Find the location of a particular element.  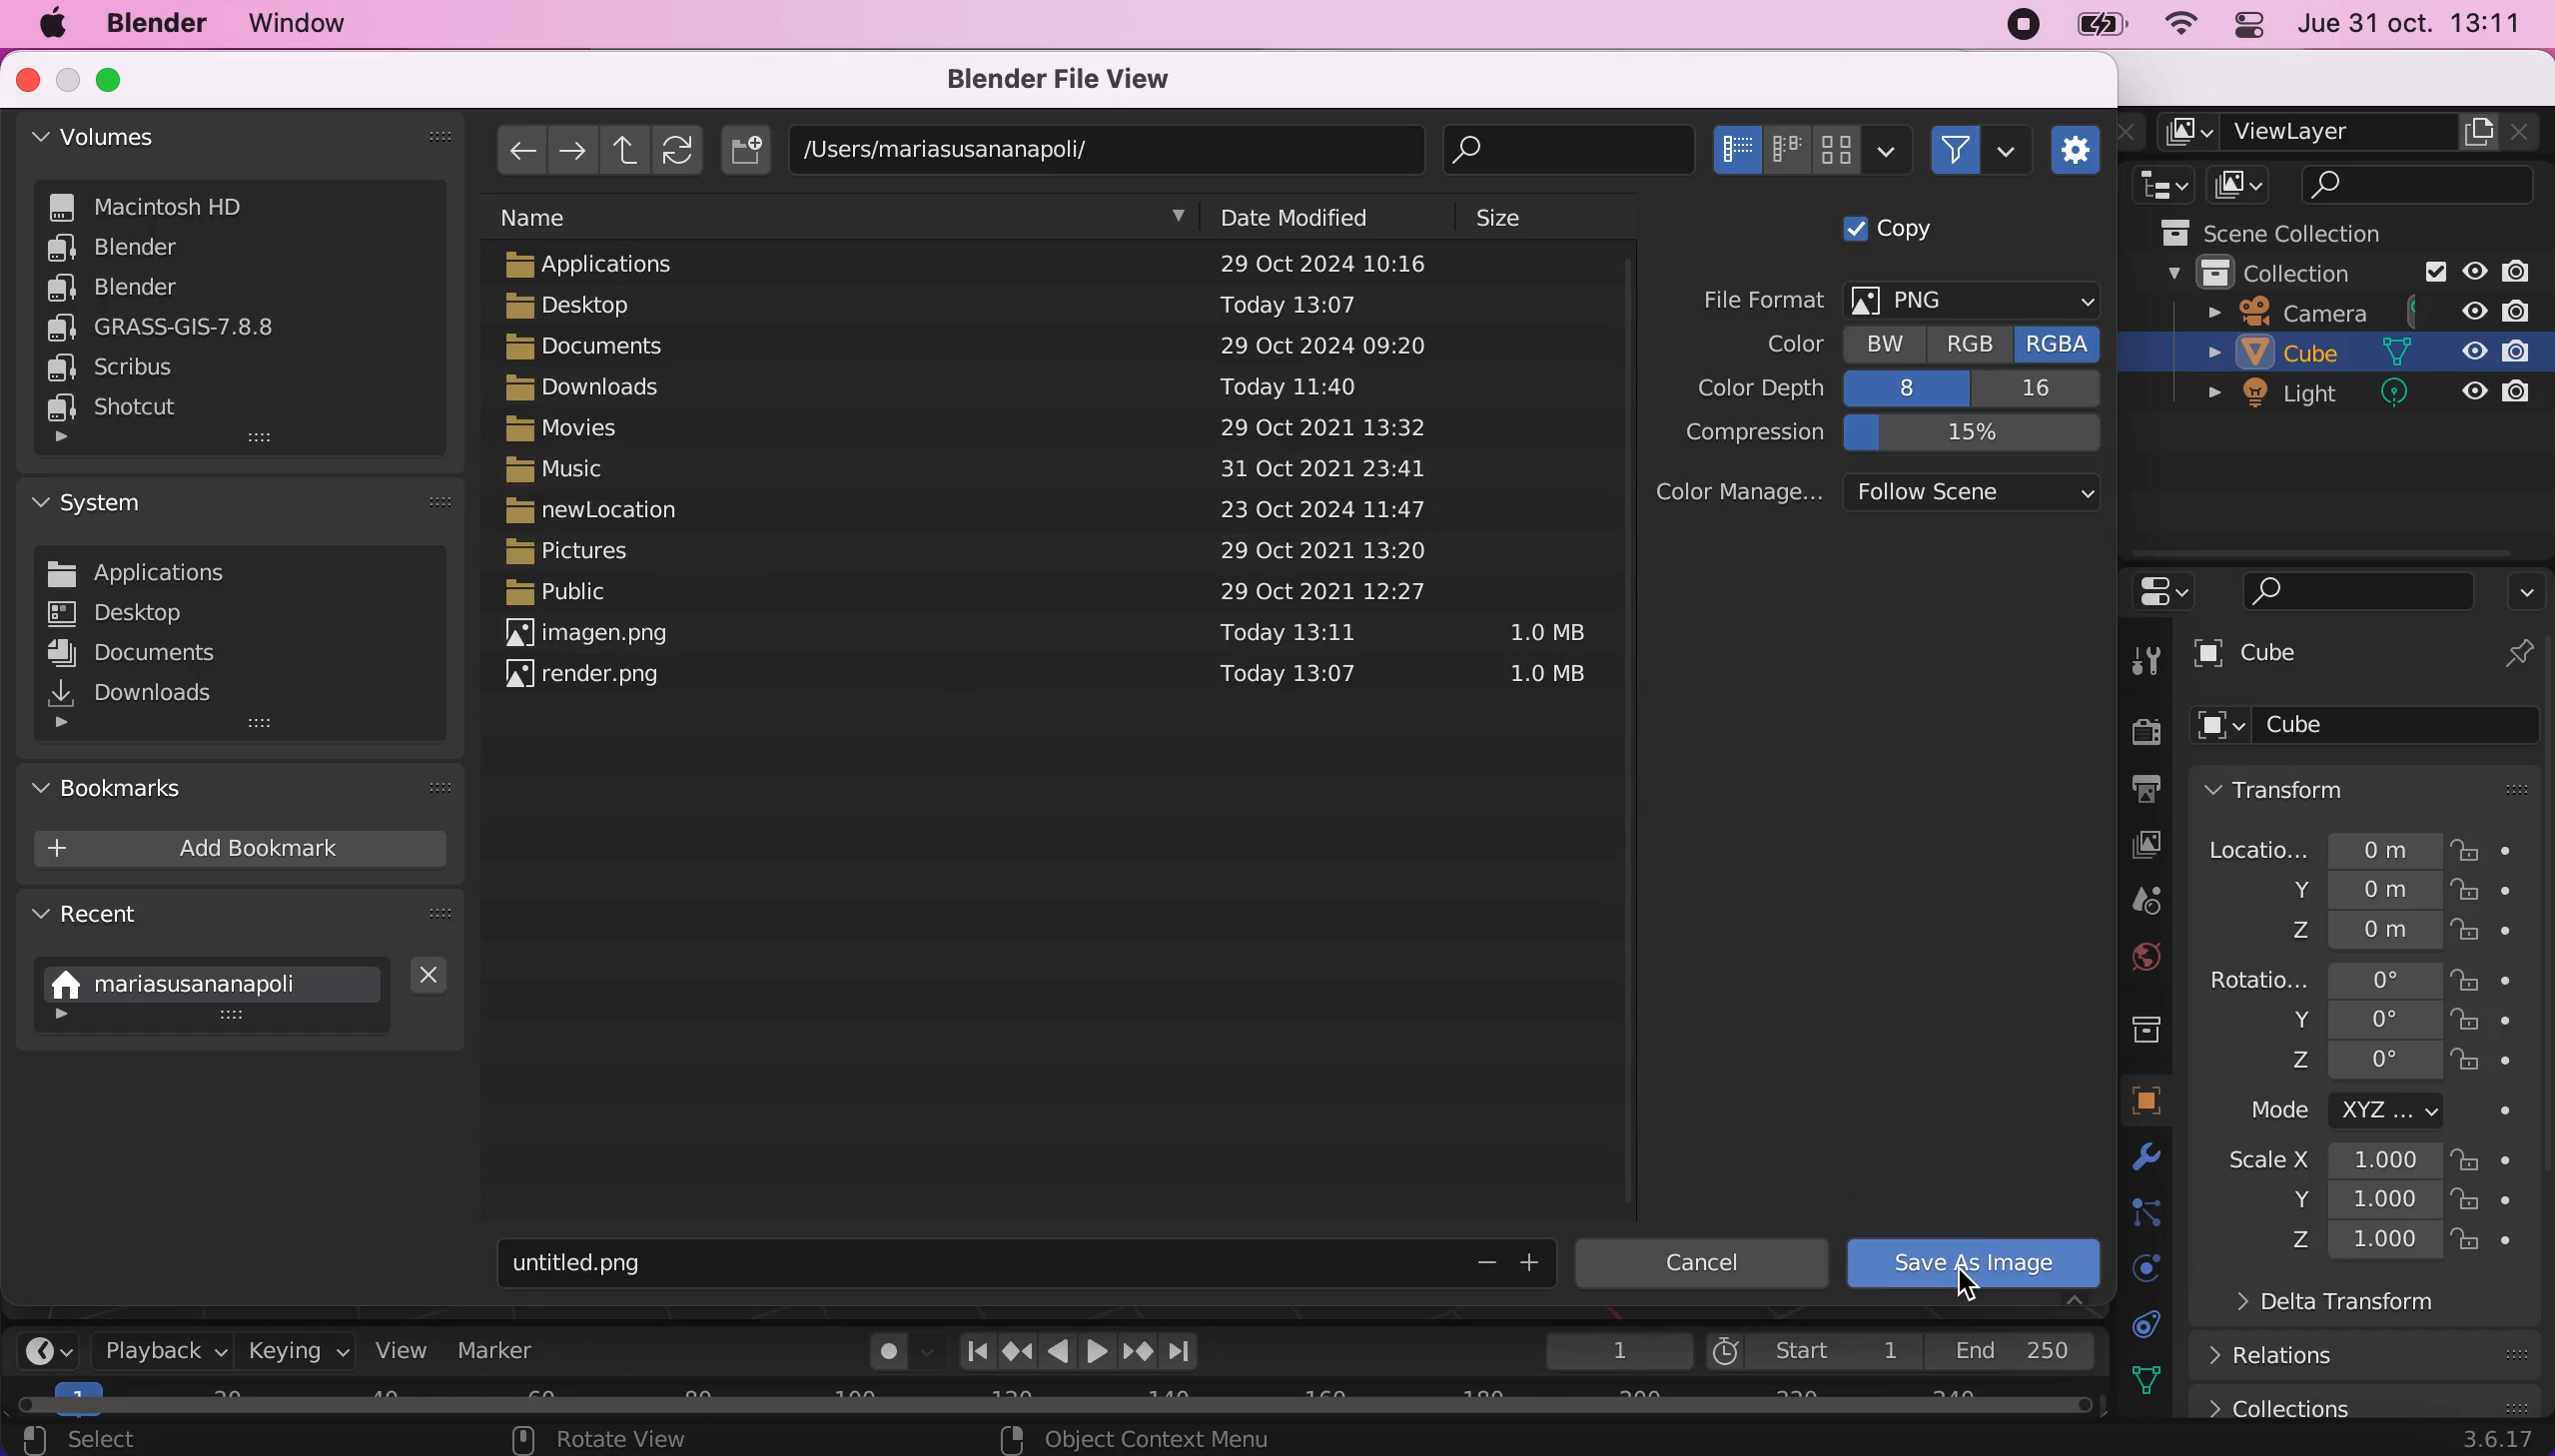

lock is located at coordinates (2487, 1246).